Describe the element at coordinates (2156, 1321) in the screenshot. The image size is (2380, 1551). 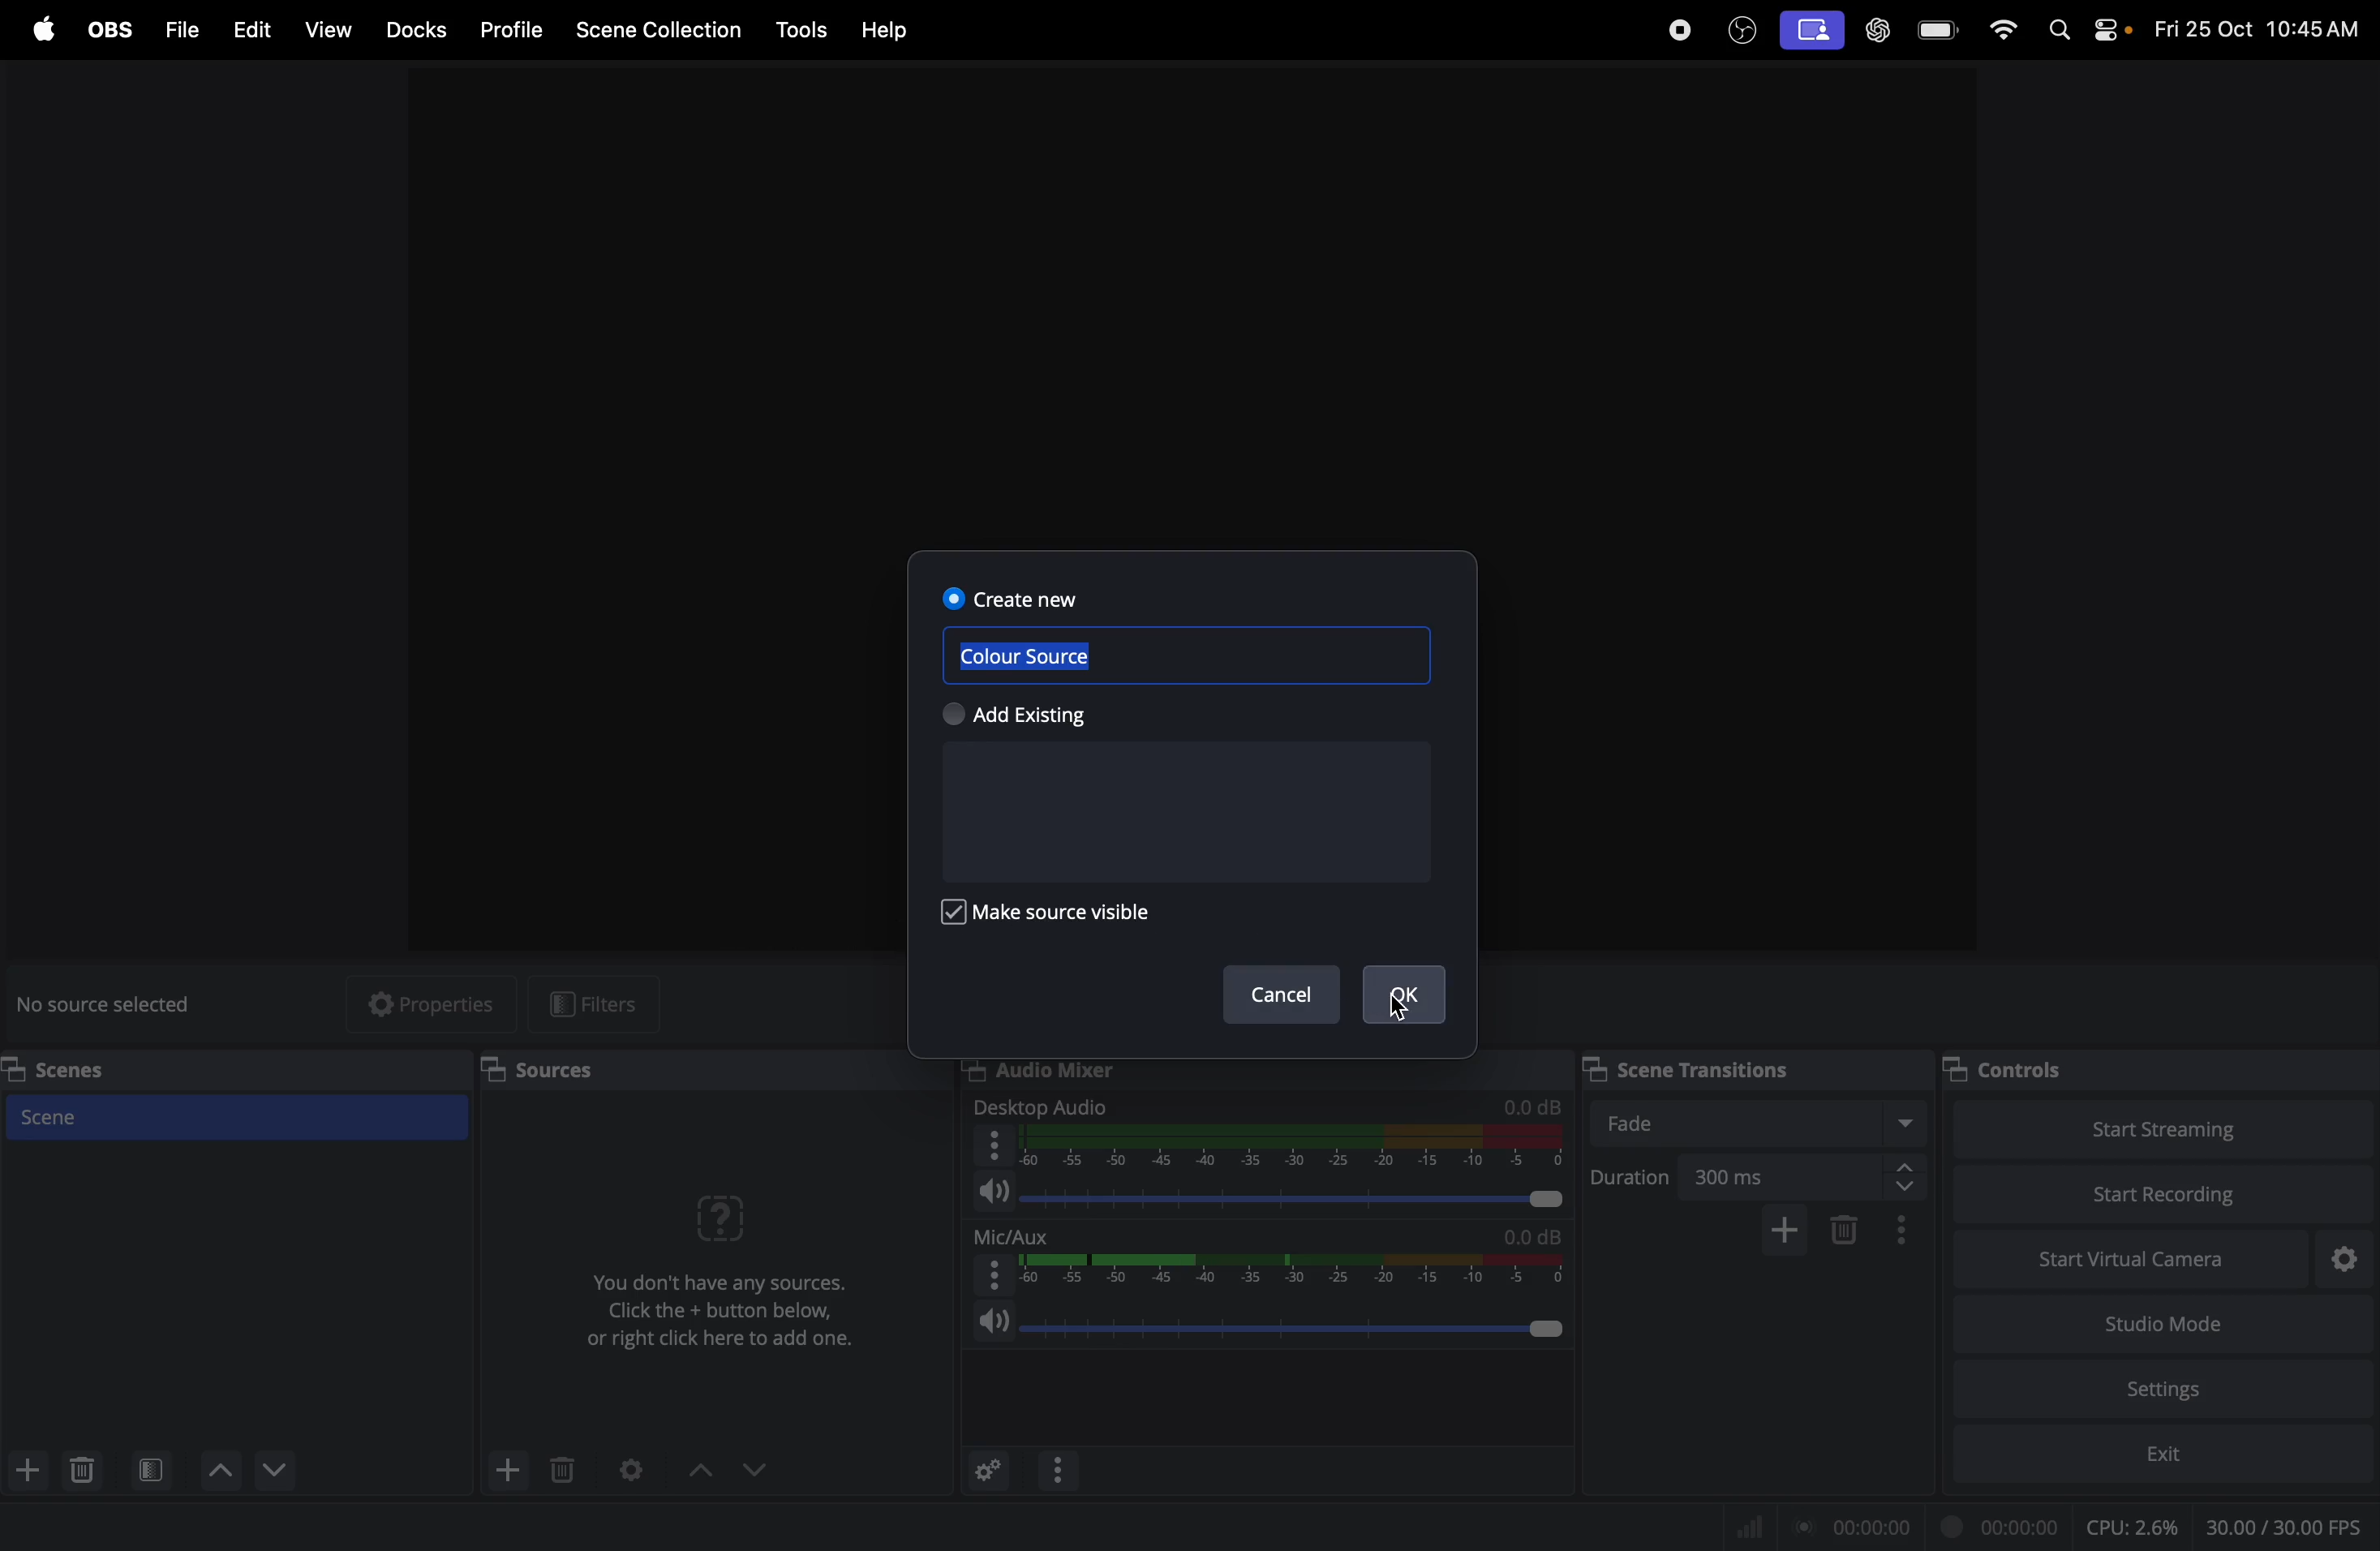
I see `studio mode` at that location.